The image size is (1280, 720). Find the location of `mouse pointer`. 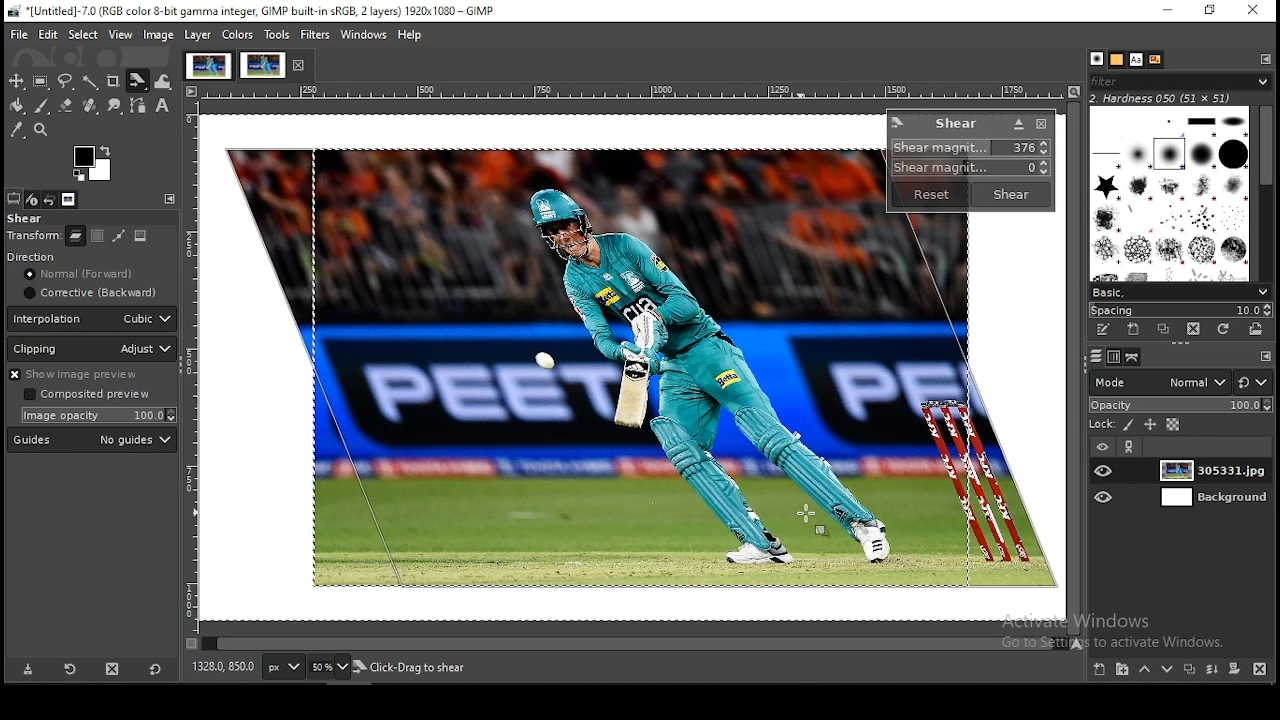

mouse pointer is located at coordinates (815, 516).